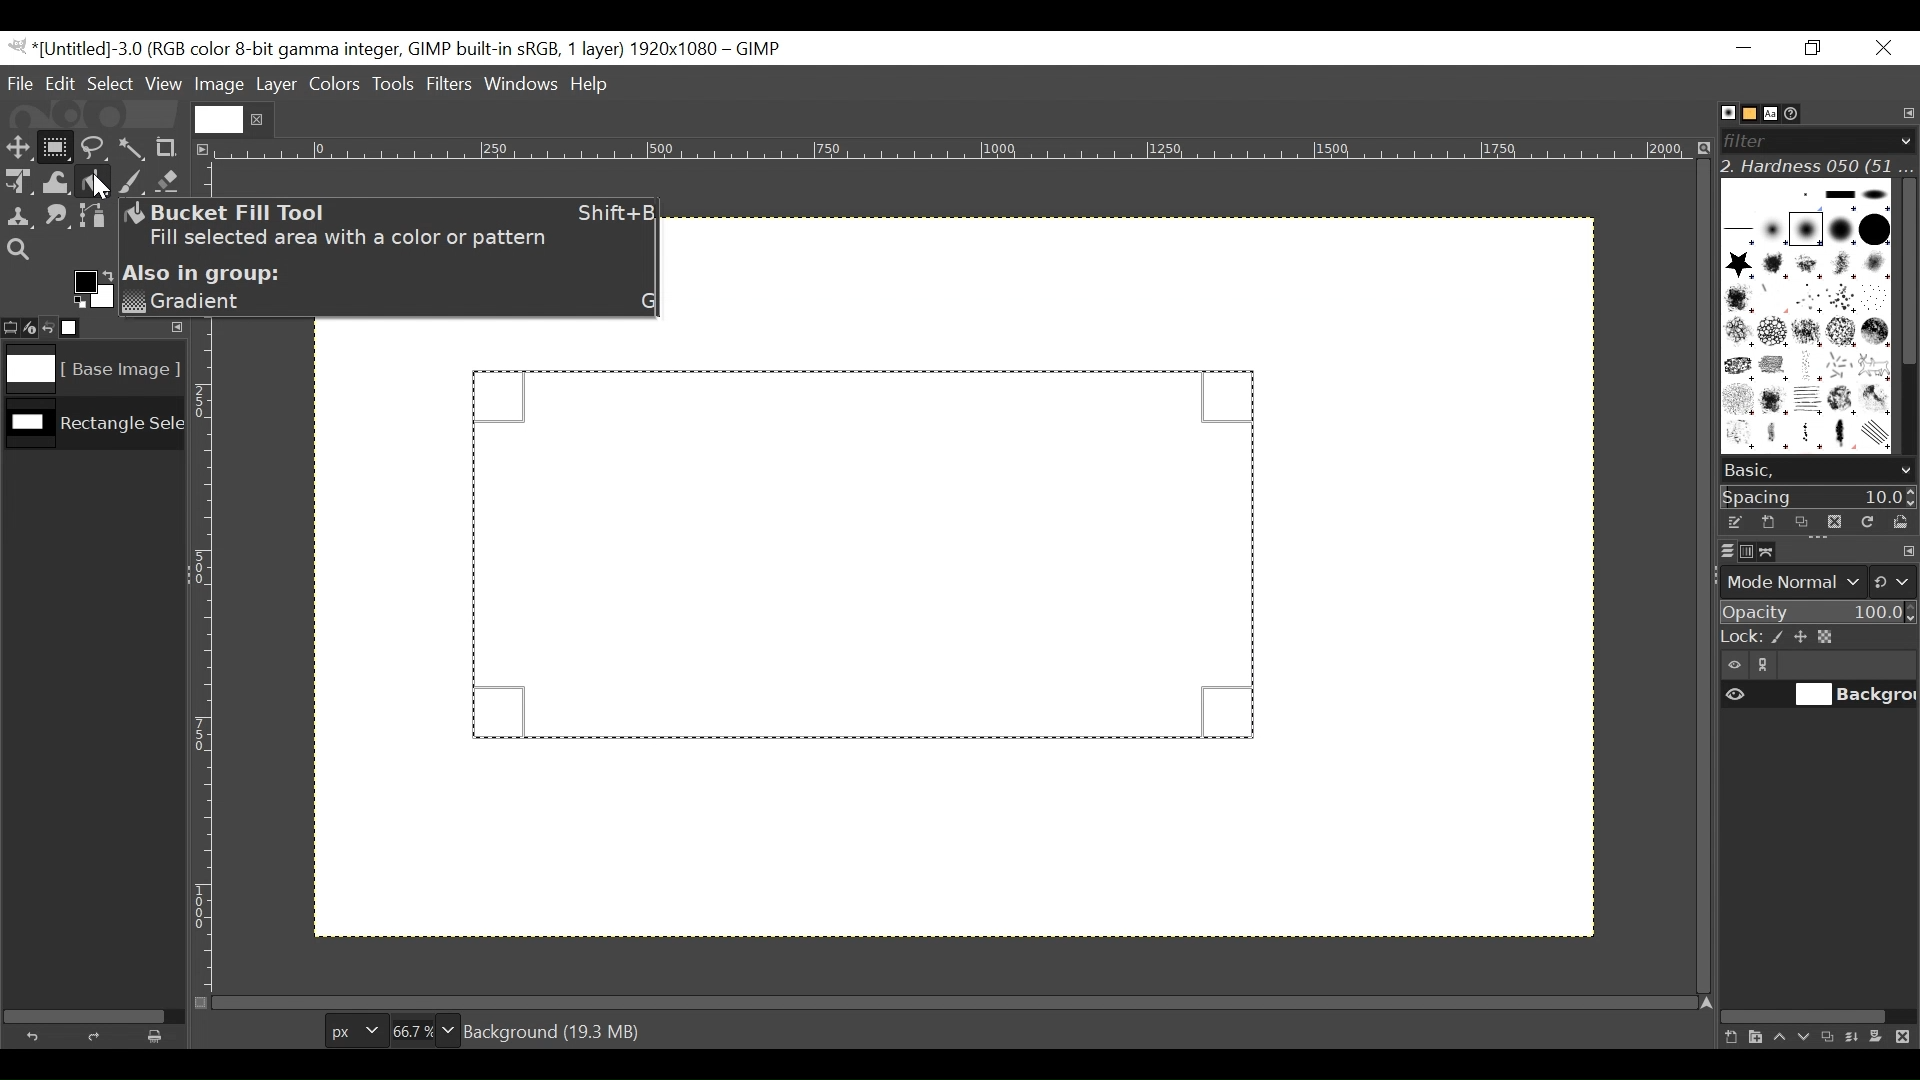  What do you see at coordinates (1800, 320) in the screenshot?
I see `Patterns` at bounding box center [1800, 320].